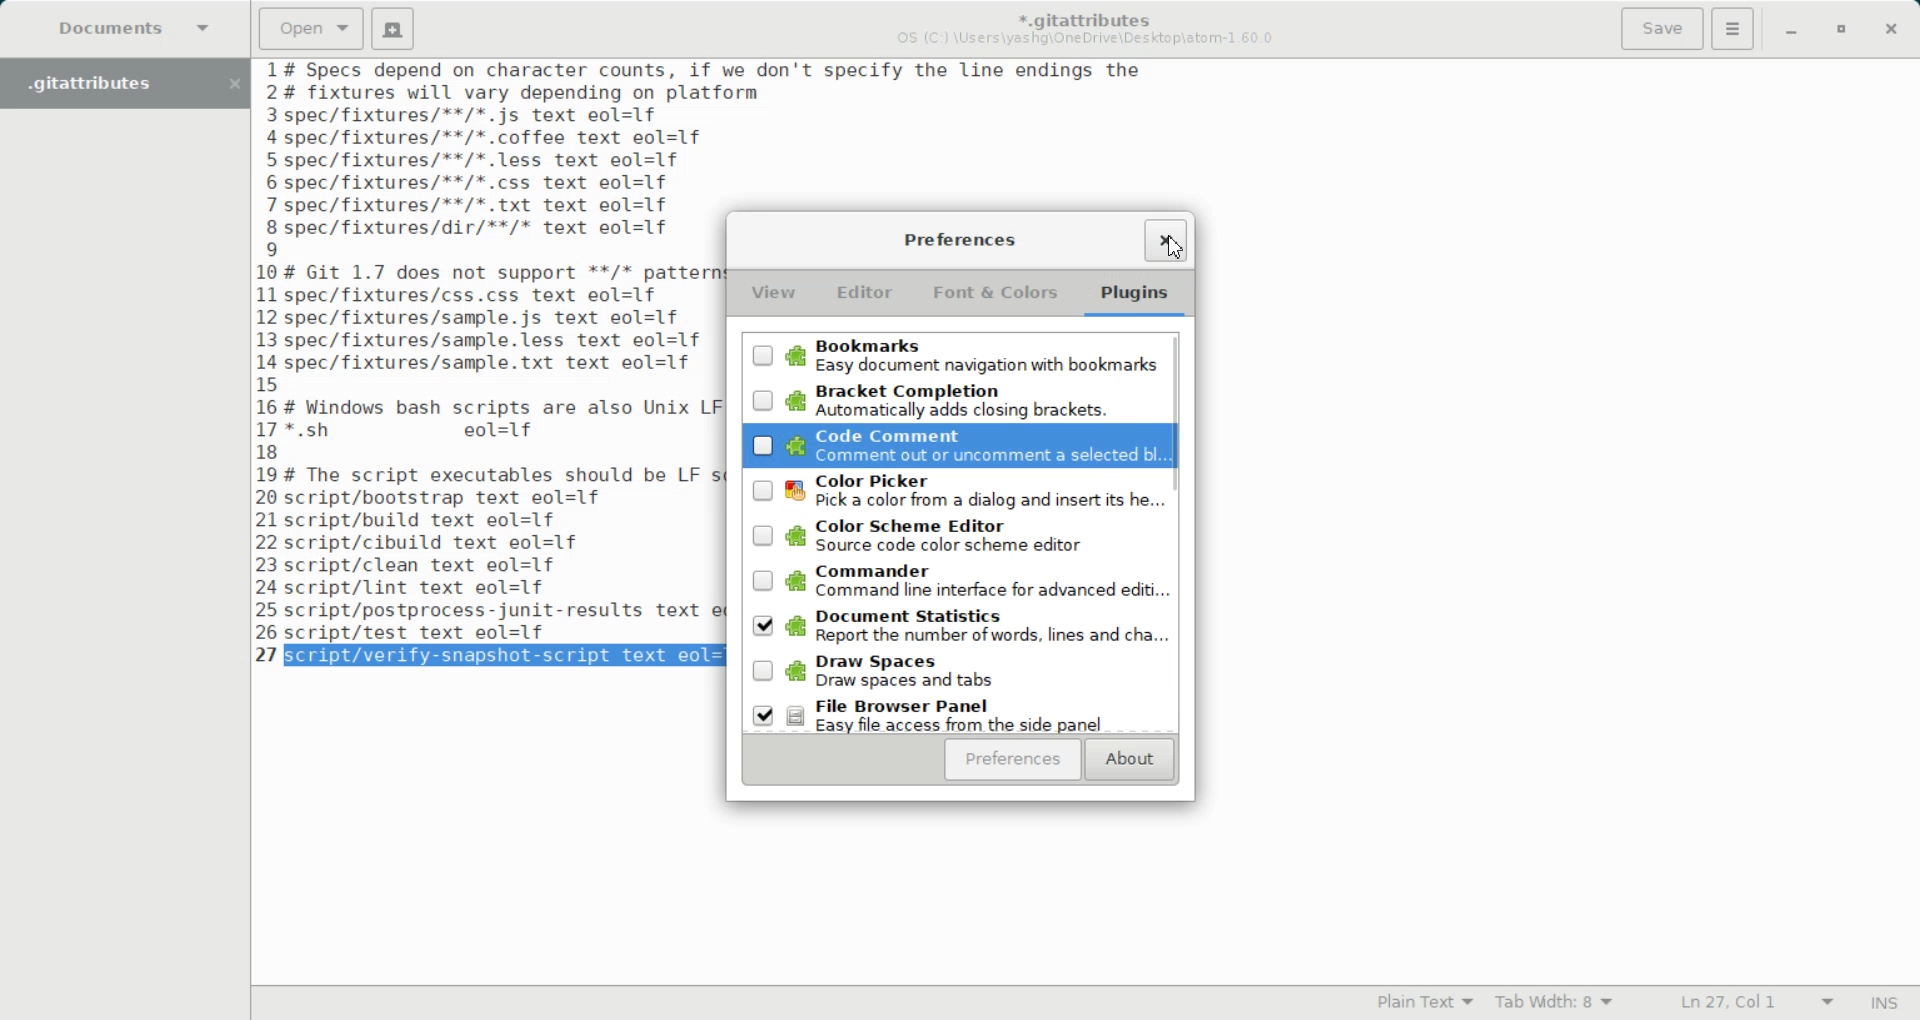 This screenshot has height=1020, width=1920. Describe the element at coordinates (1420, 1003) in the screenshot. I see `Plain Text` at that location.